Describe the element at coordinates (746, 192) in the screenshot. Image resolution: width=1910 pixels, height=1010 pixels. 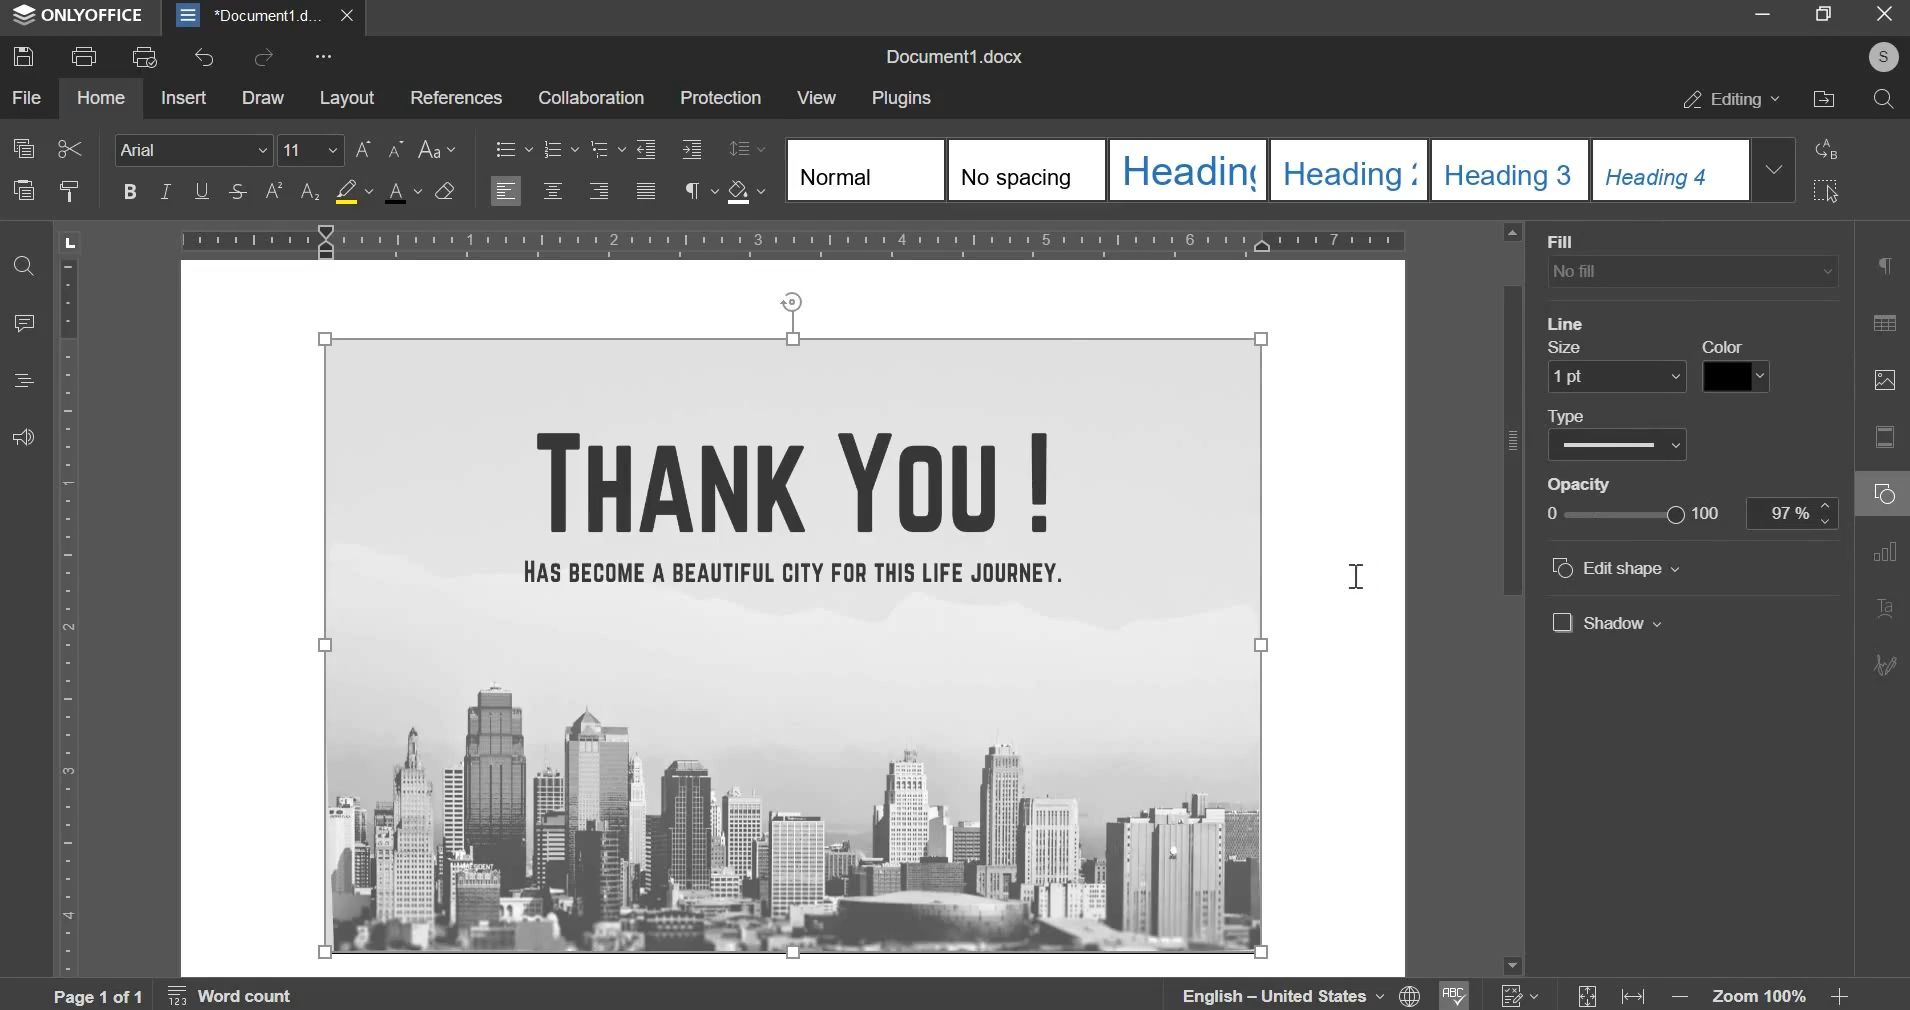
I see `shading` at that location.